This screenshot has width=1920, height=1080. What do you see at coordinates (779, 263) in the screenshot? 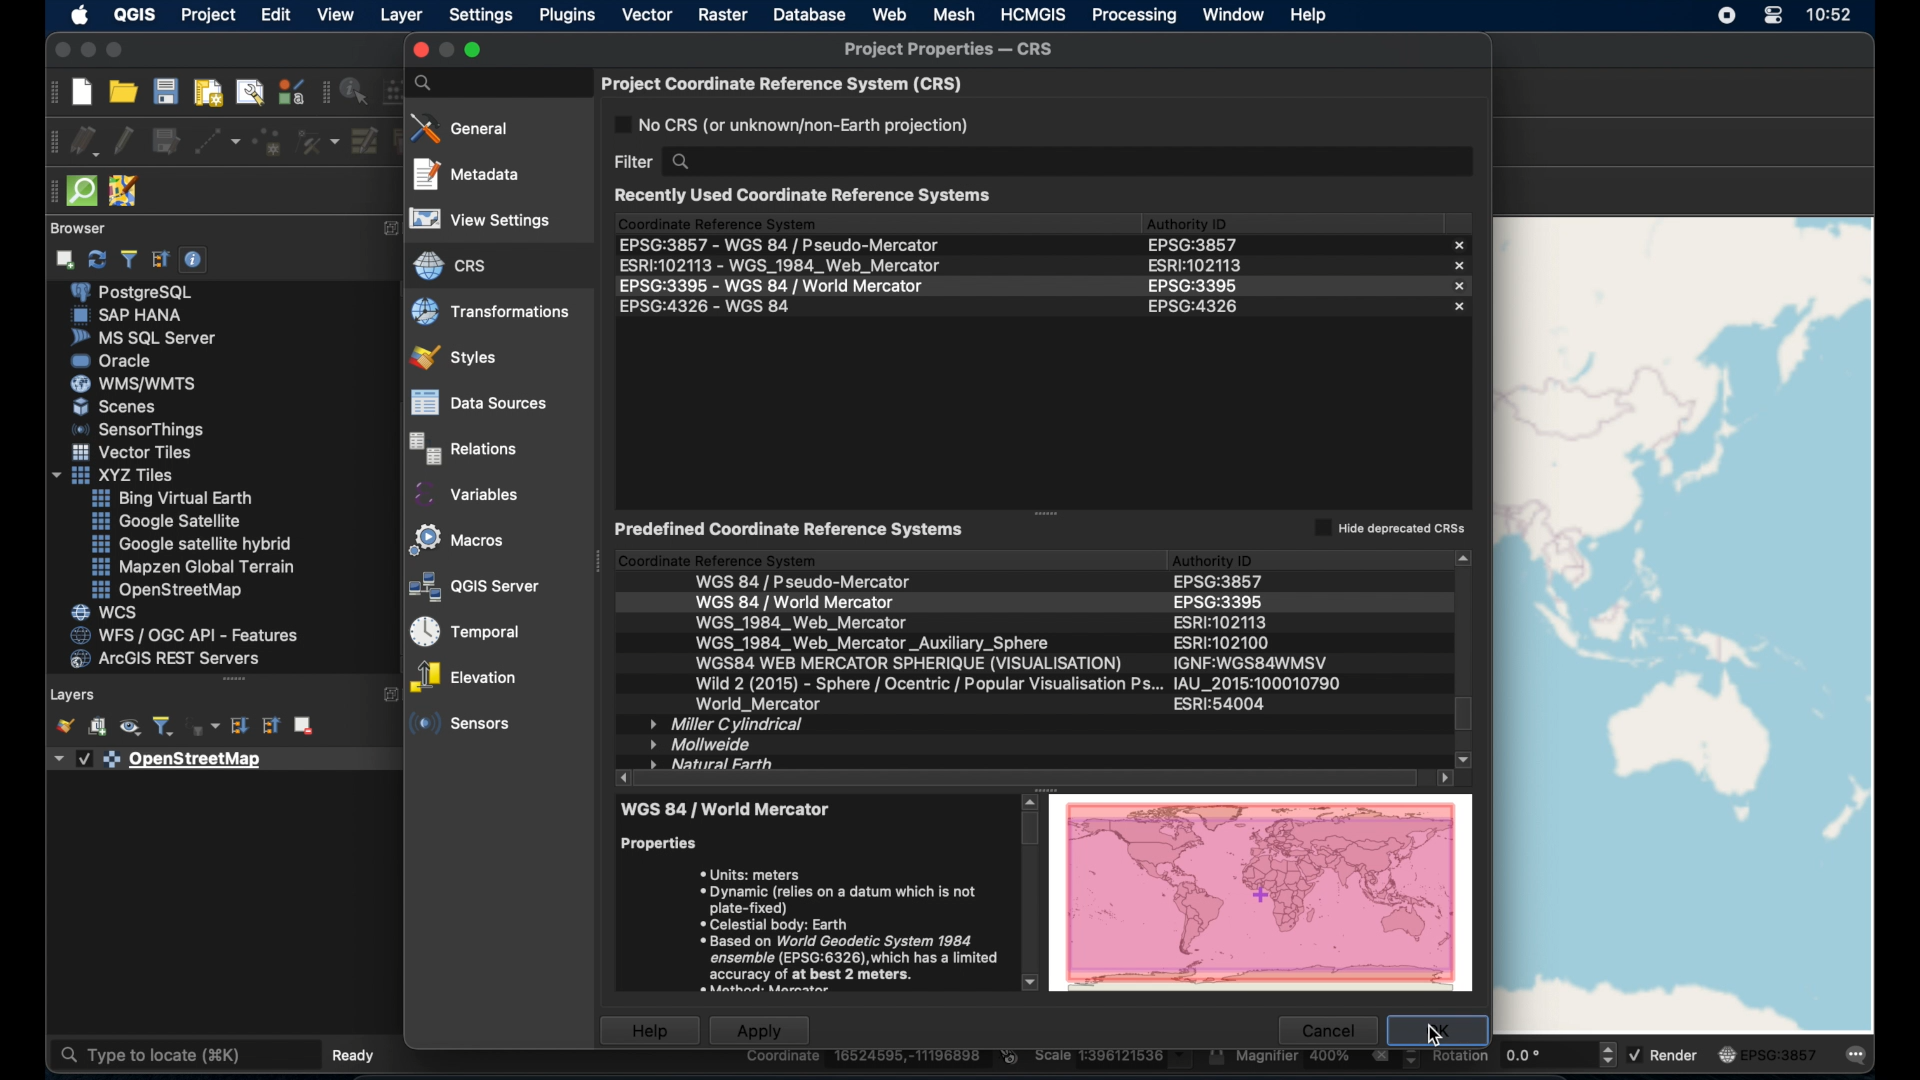
I see `ESRE102113 - WGS 1984 Web Mercator` at bounding box center [779, 263].